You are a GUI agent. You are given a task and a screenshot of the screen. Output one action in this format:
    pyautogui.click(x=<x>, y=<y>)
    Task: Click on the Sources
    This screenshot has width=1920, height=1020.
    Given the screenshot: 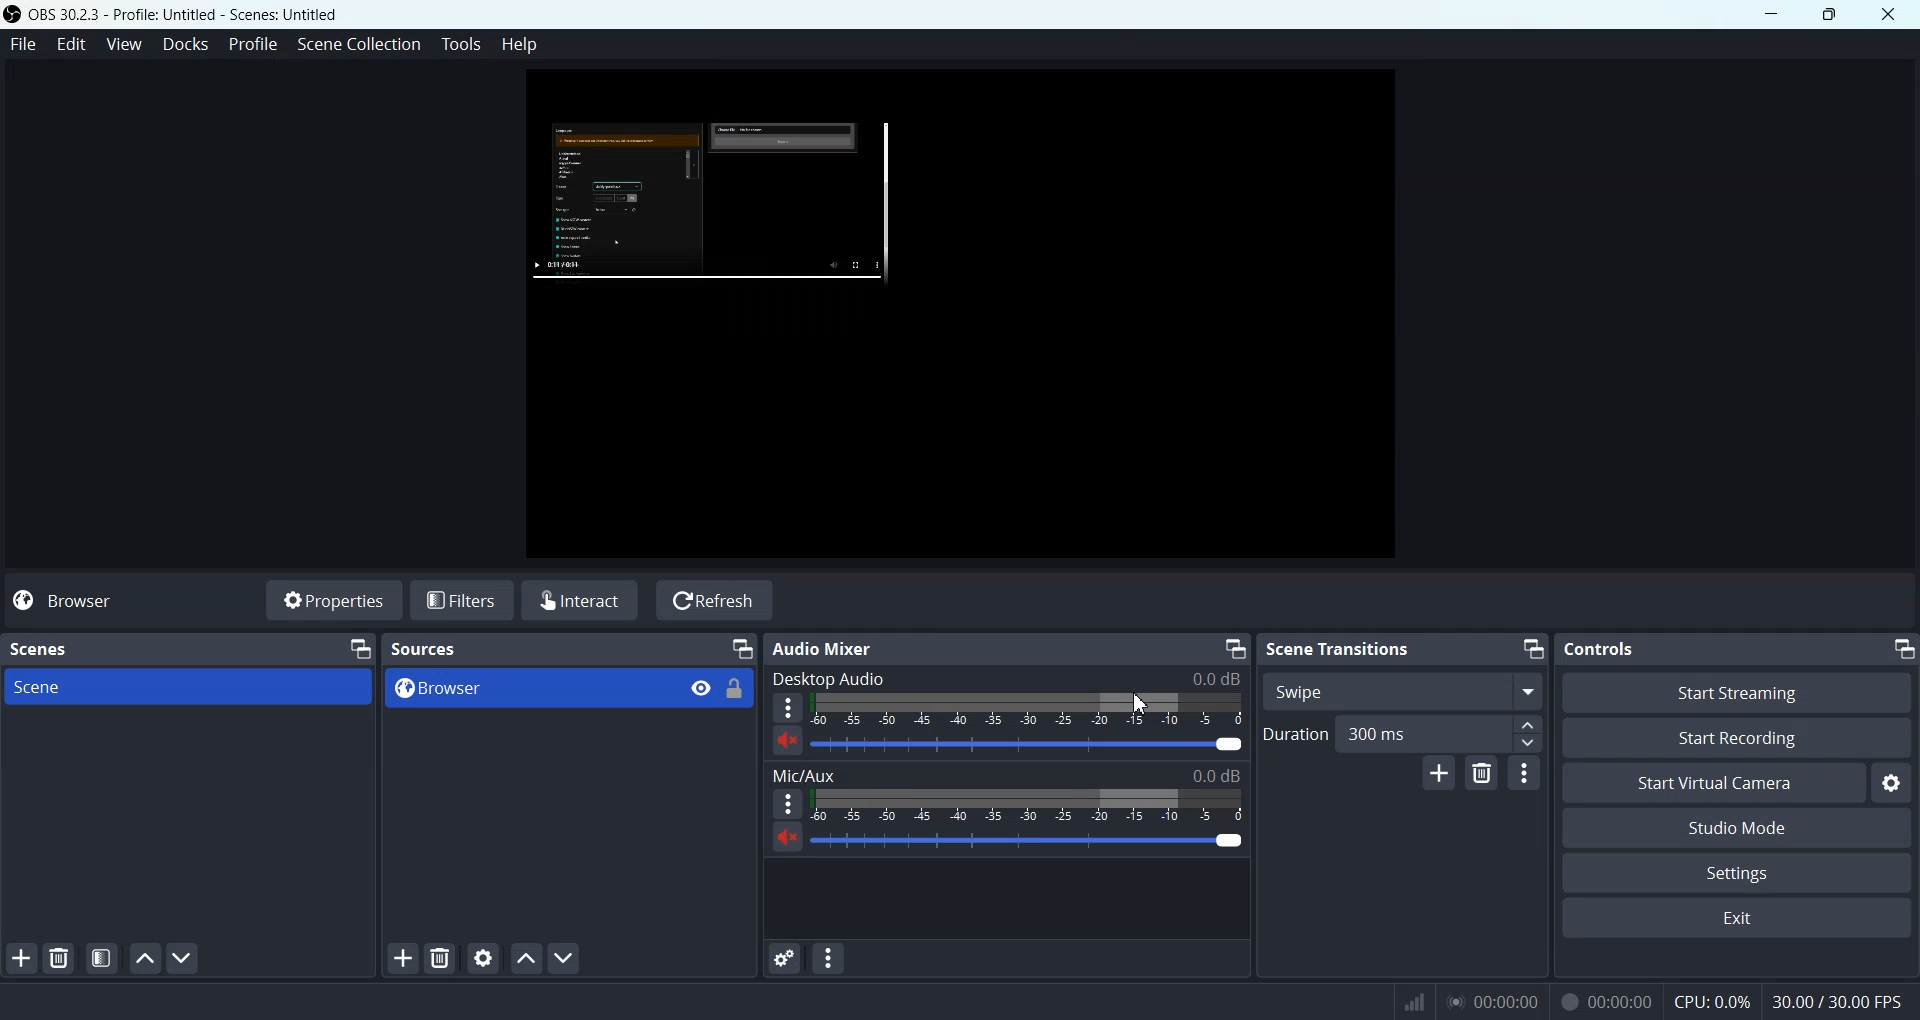 What is the action you would take?
    pyautogui.click(x=426, y=649)
    